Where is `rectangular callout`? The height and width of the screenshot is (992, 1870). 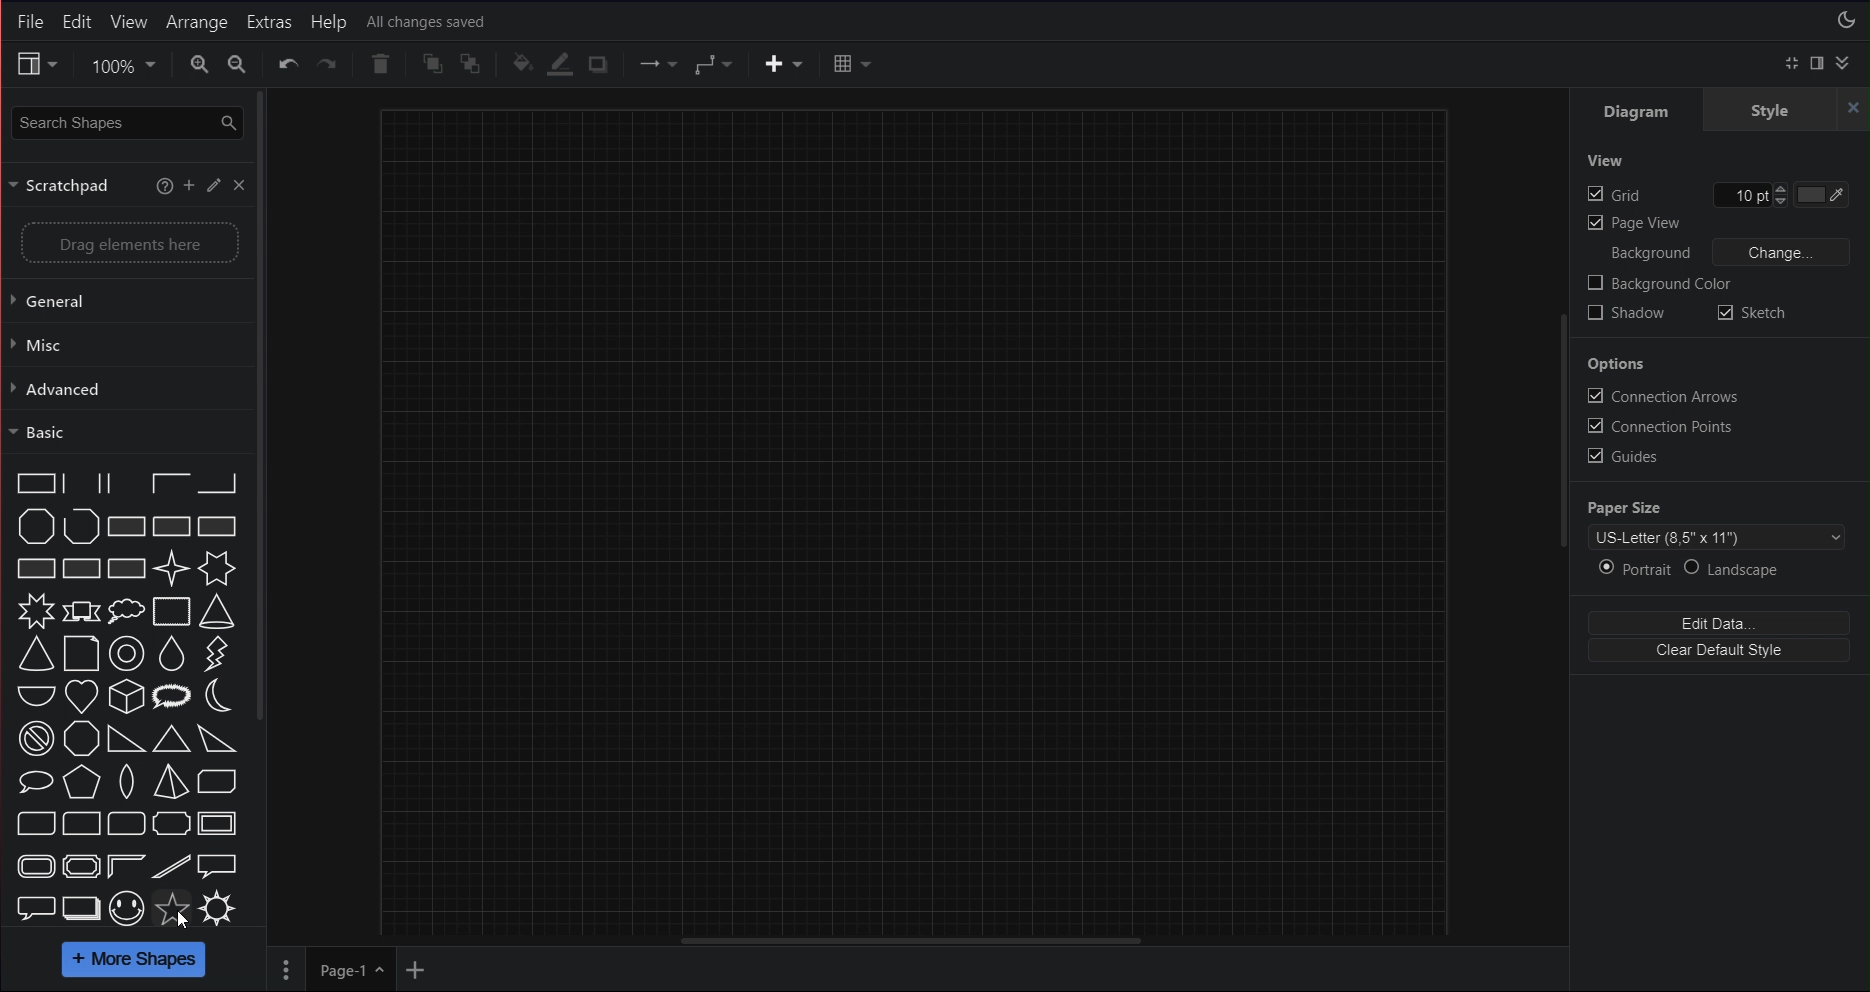 rectangular callout is located at coordinates (218, 866).